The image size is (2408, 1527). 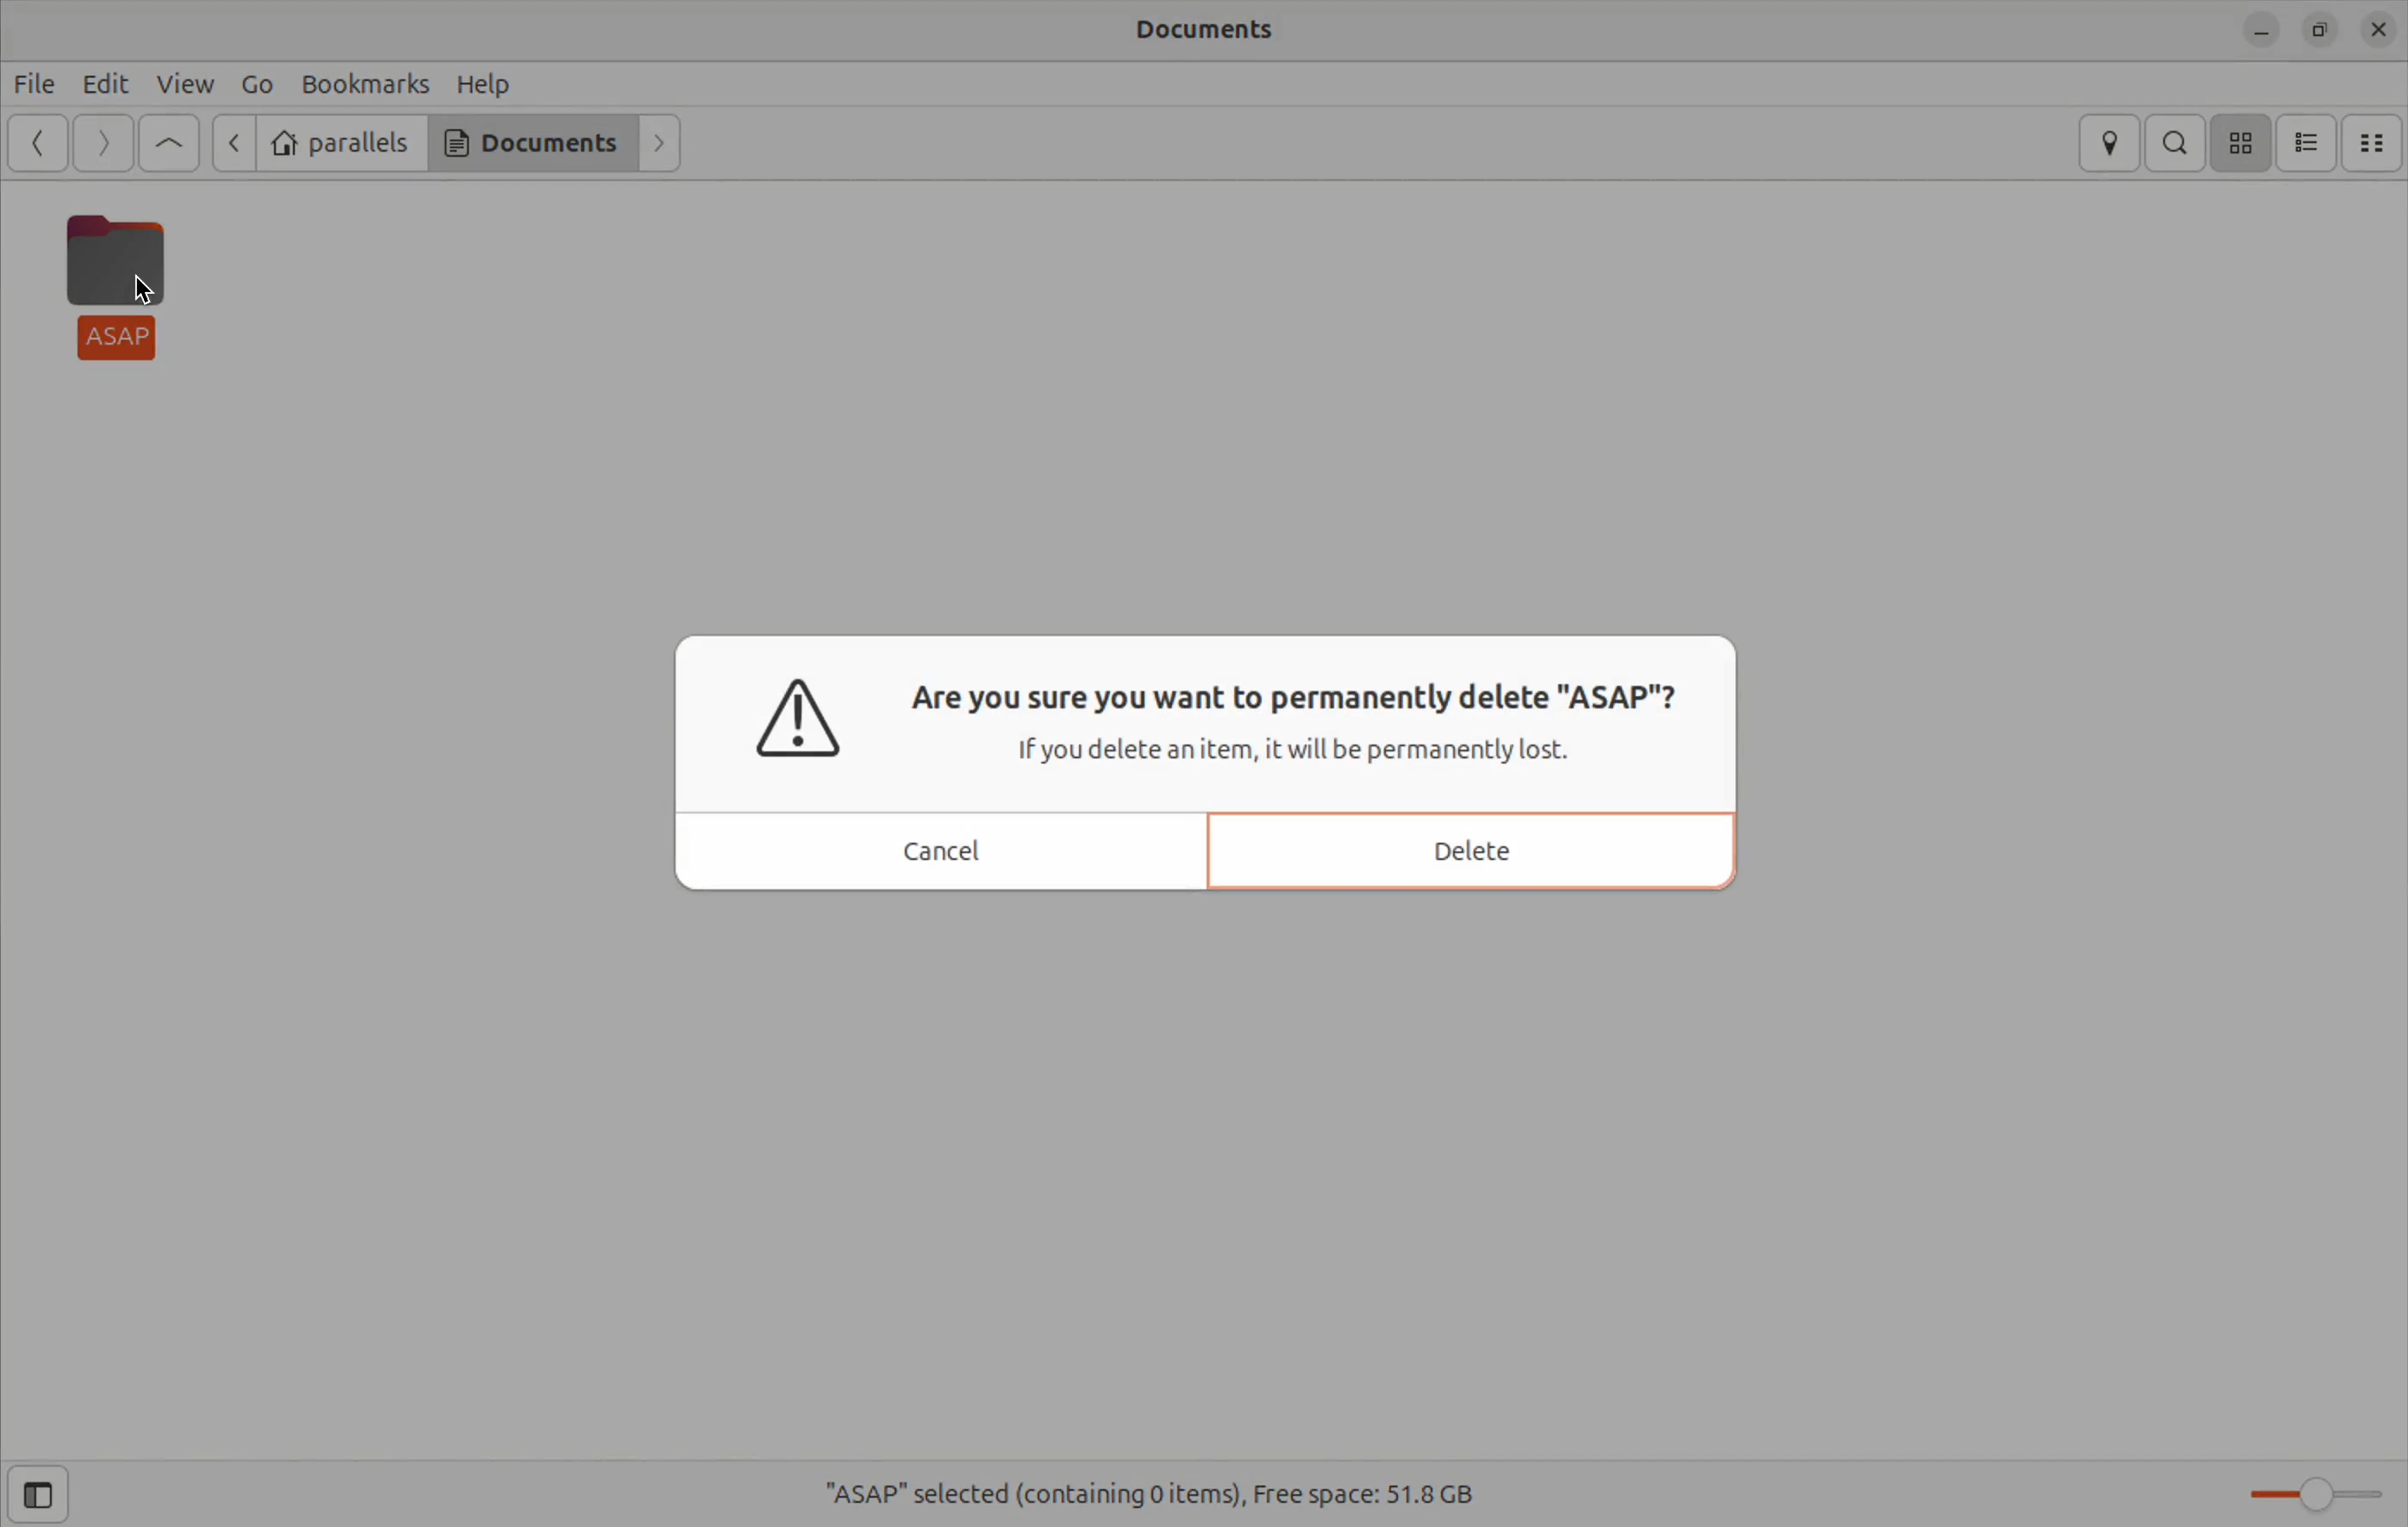 I want to click on Delete, so click(x=1457, y=844).